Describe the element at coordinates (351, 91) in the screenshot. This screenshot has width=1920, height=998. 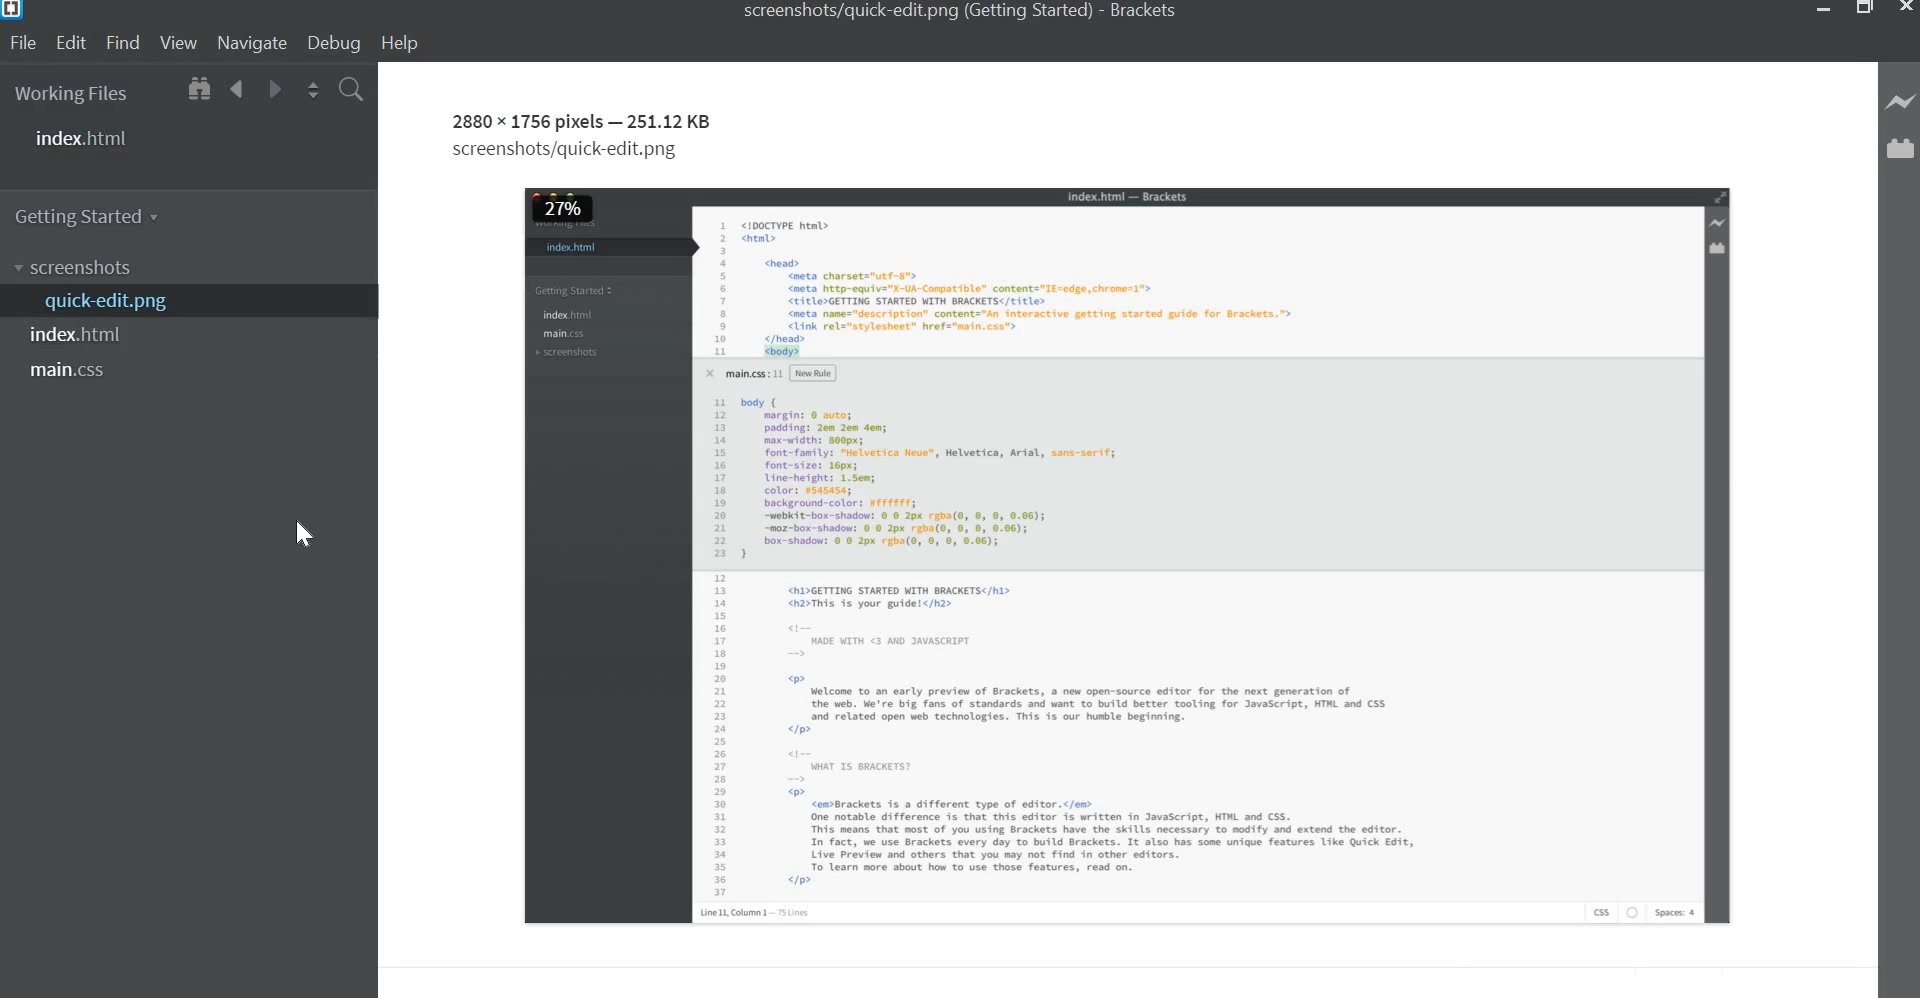
I see `Find in Files` at that location.